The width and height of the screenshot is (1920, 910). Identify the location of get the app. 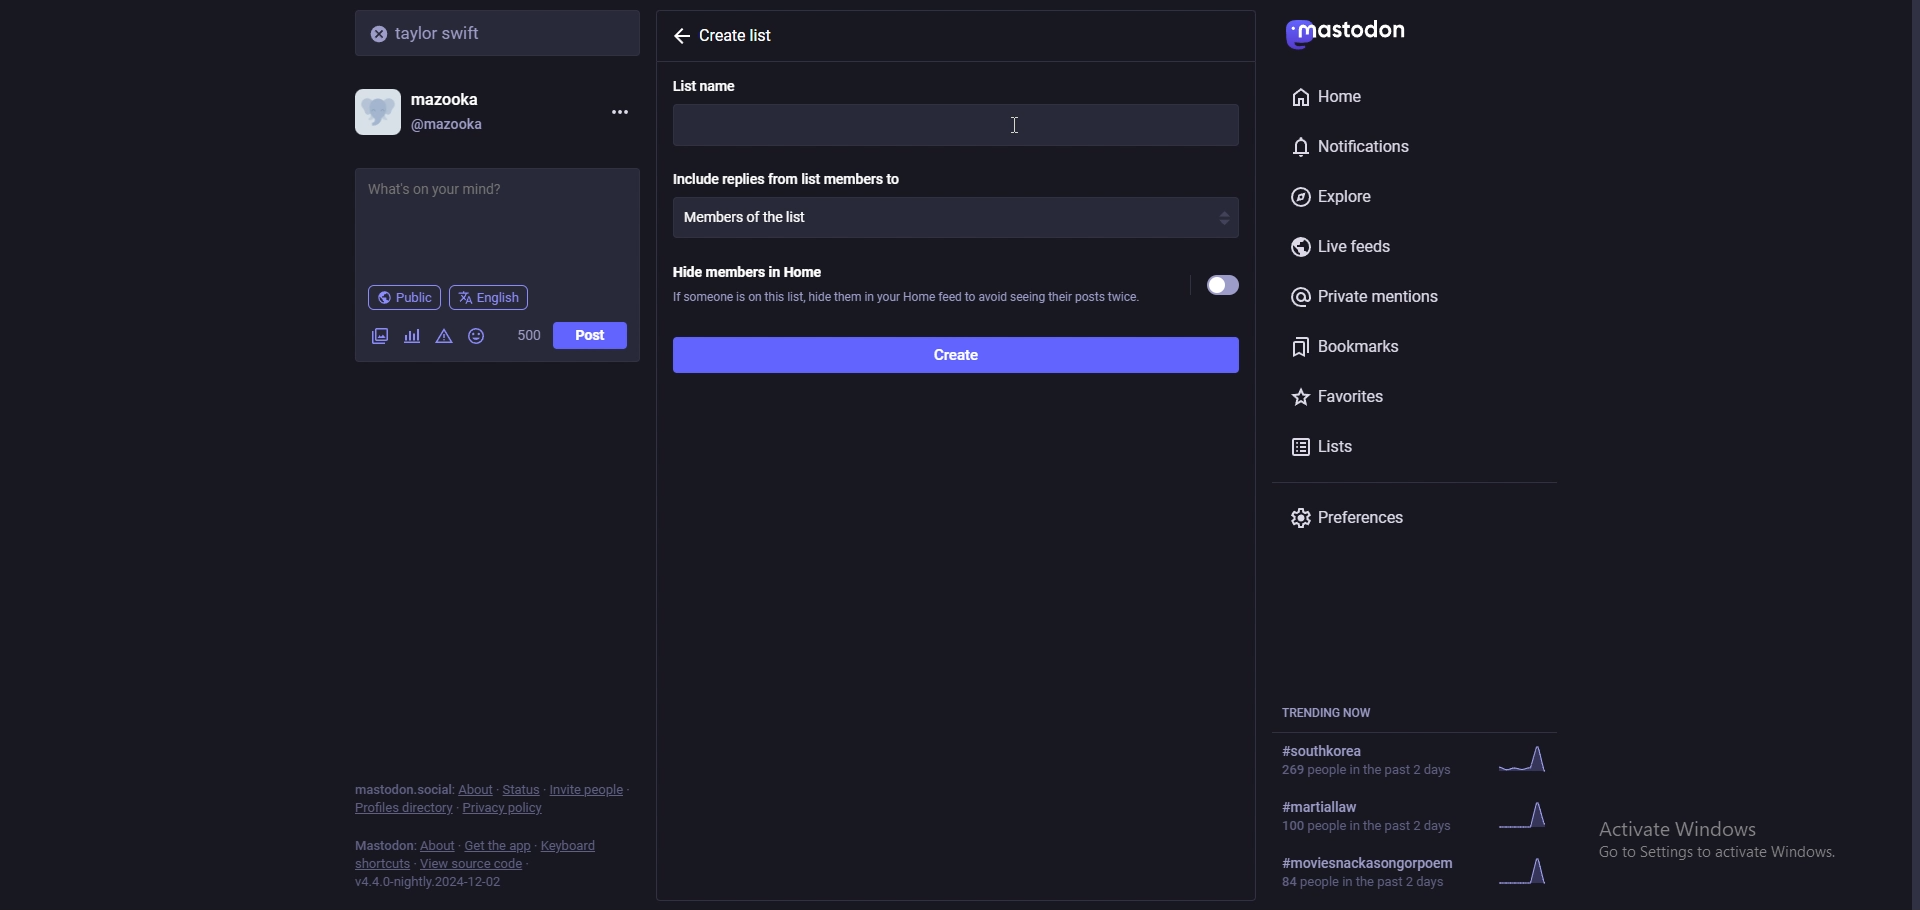
(498, 846).